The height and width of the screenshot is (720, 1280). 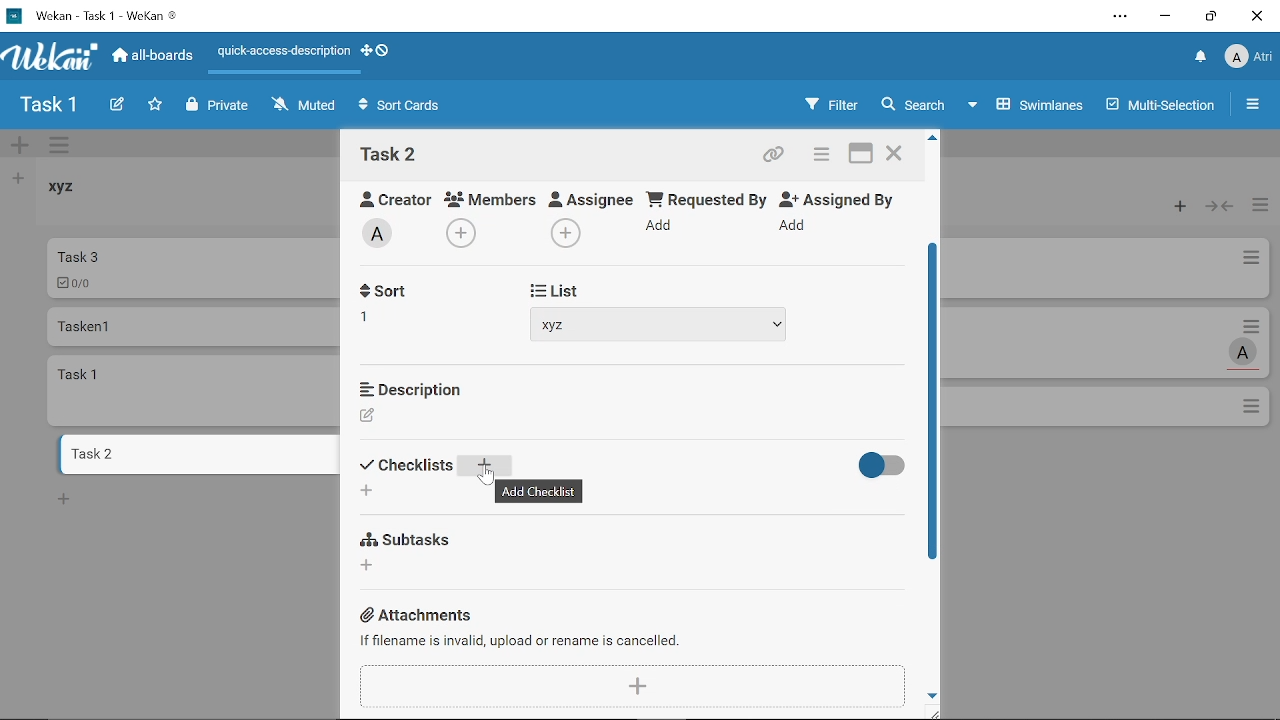 What do you see at coordinates (1255, 107) in the screenshot?
I see `Open/close sidebar` at bounding box center [1255, 107].